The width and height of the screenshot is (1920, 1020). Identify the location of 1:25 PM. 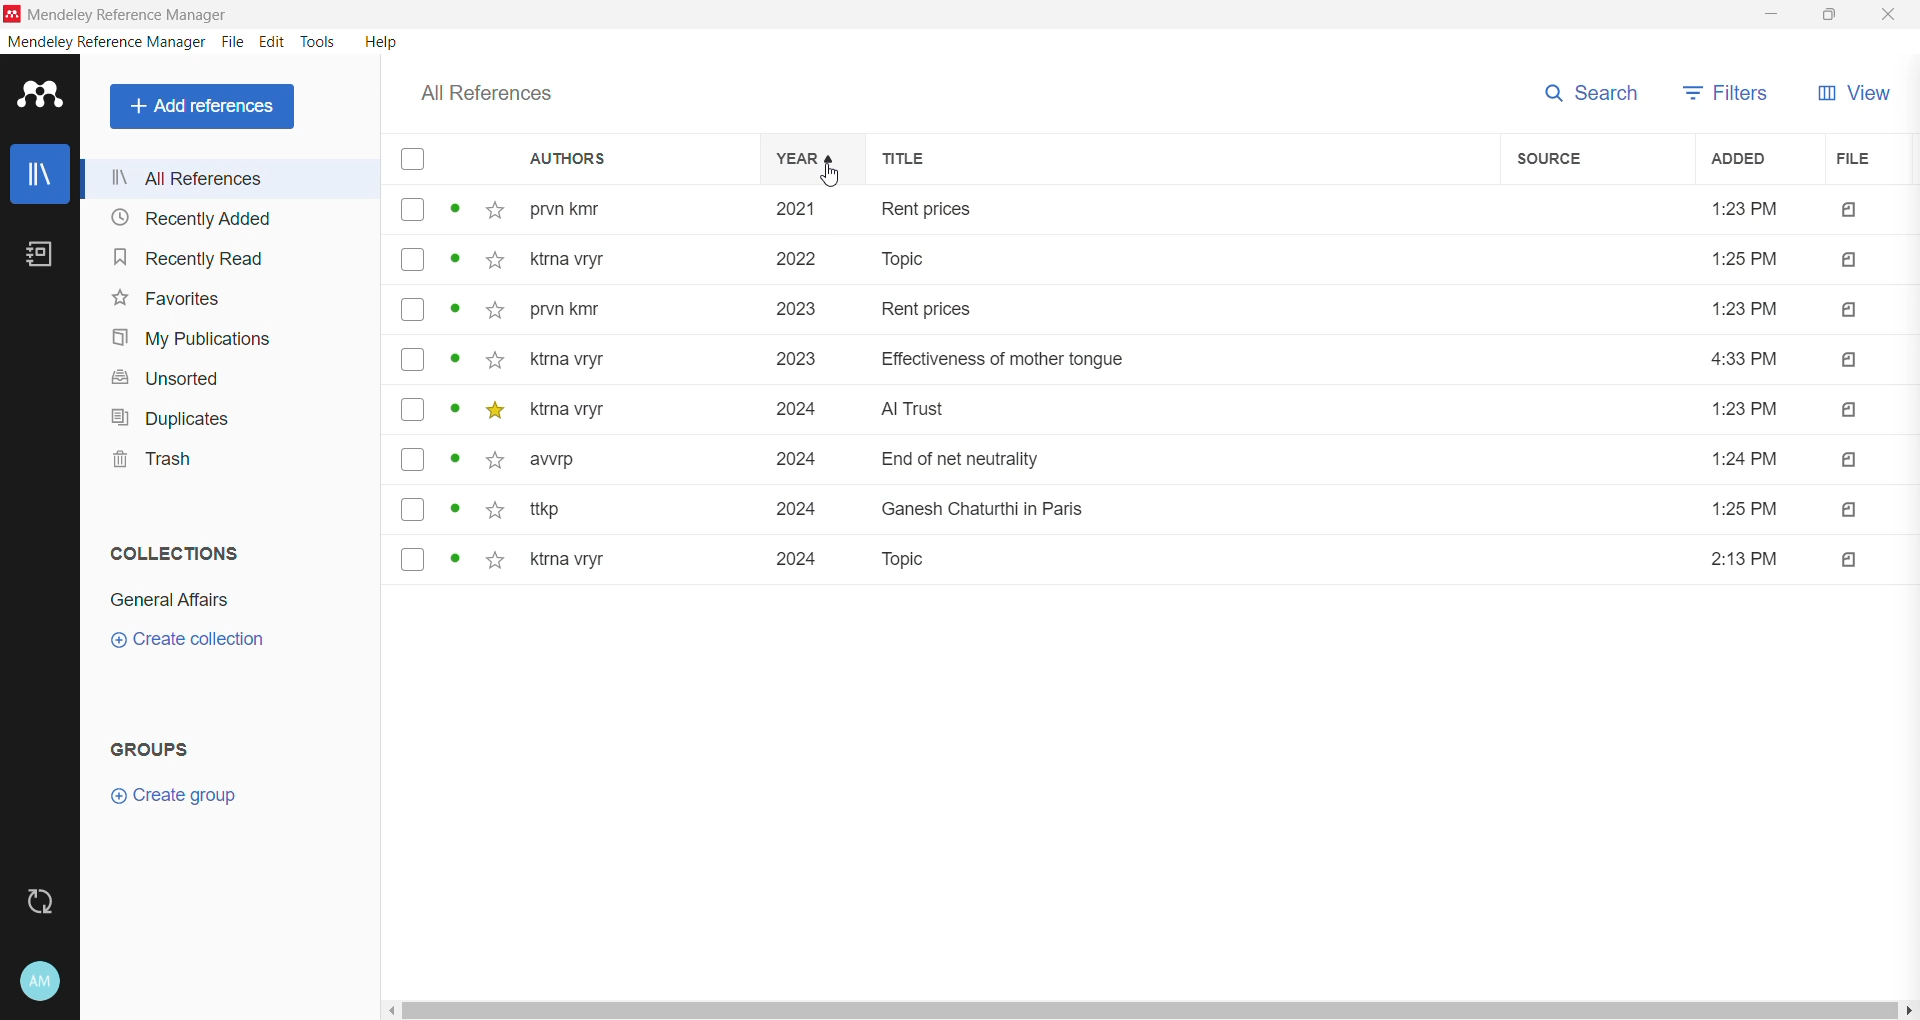
(1744, 258).